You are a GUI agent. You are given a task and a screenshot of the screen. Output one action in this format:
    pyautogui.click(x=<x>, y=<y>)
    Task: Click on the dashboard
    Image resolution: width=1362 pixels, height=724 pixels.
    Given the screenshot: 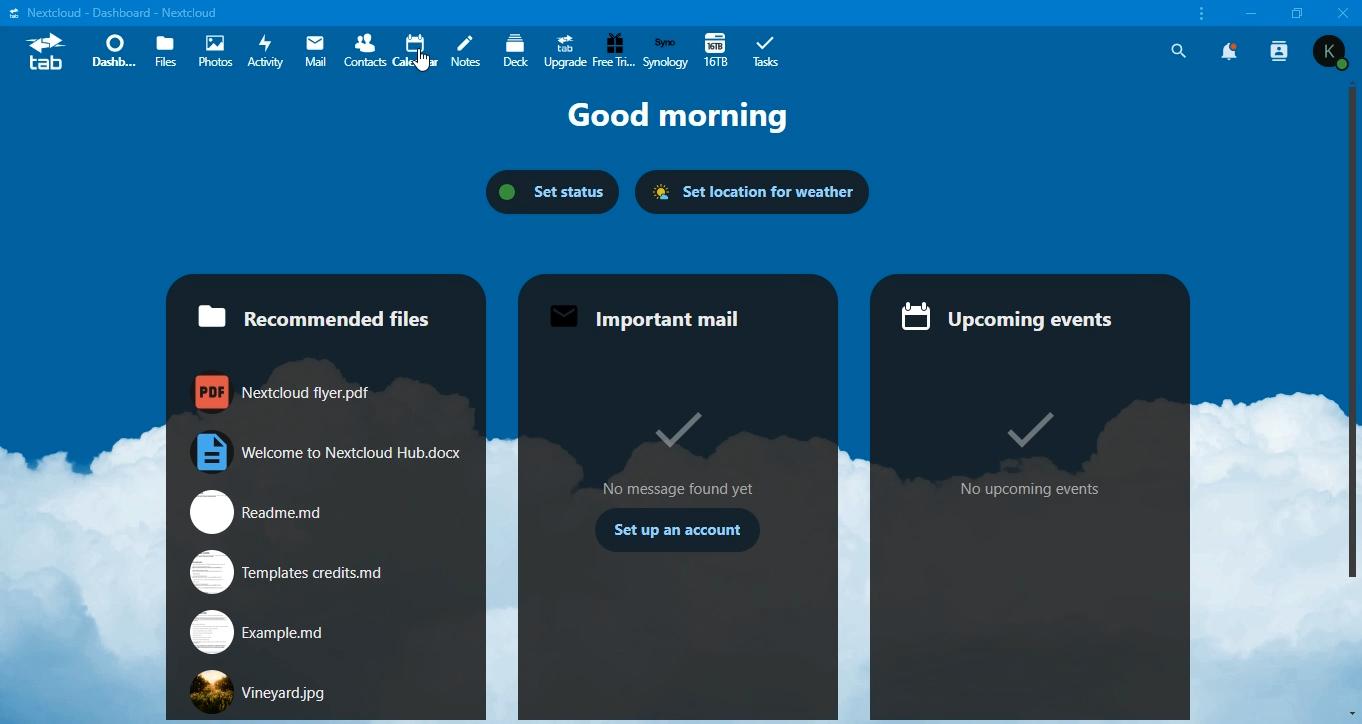 What is the action you would take?
    pyautogui.click(x=113, y=47)
    